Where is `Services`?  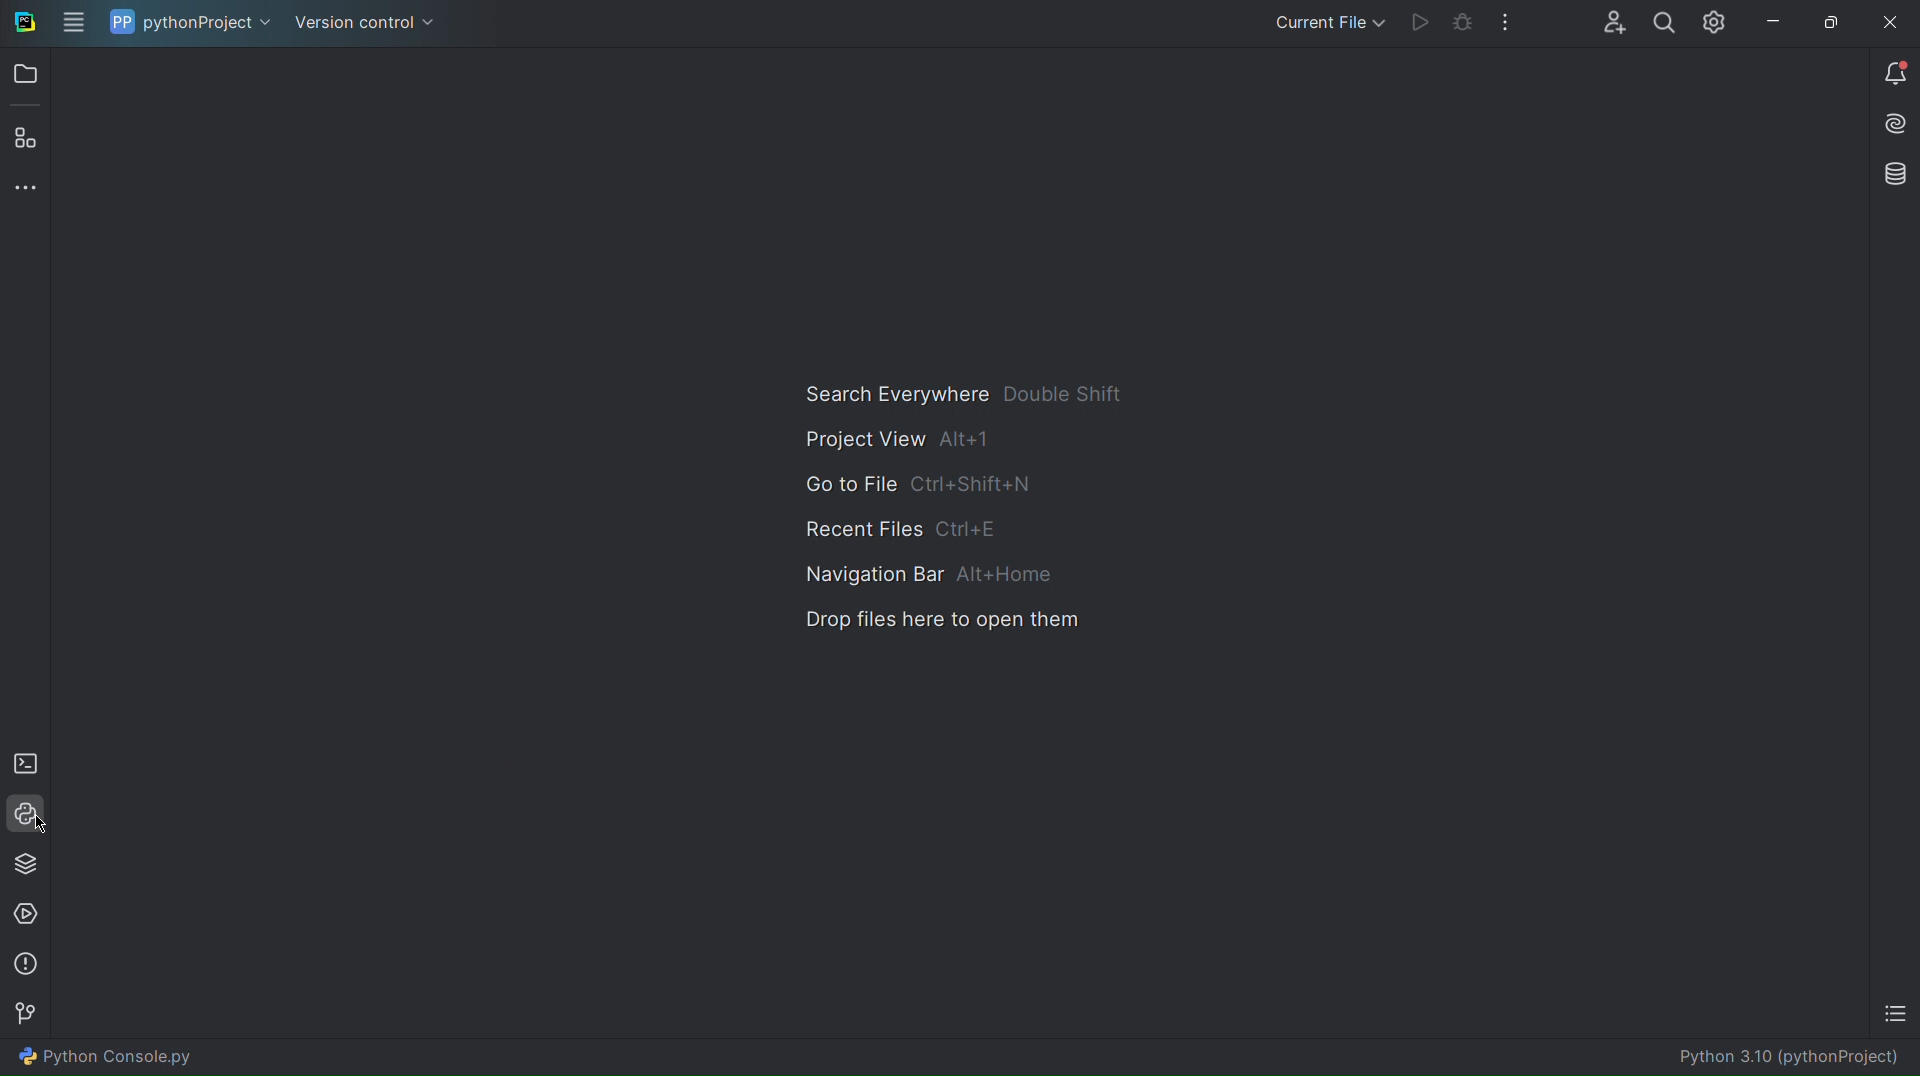 Services is located at coordinates (28, 912).